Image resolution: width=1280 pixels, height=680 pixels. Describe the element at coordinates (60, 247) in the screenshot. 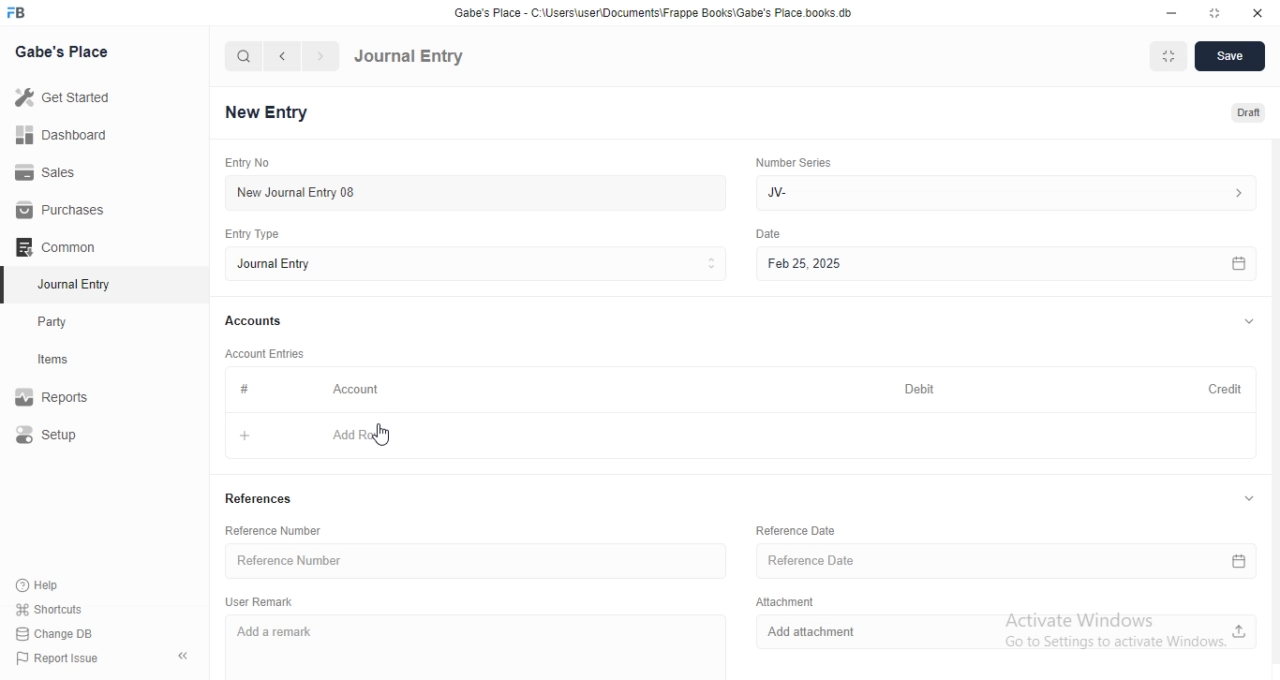

I see `Common` at that location.